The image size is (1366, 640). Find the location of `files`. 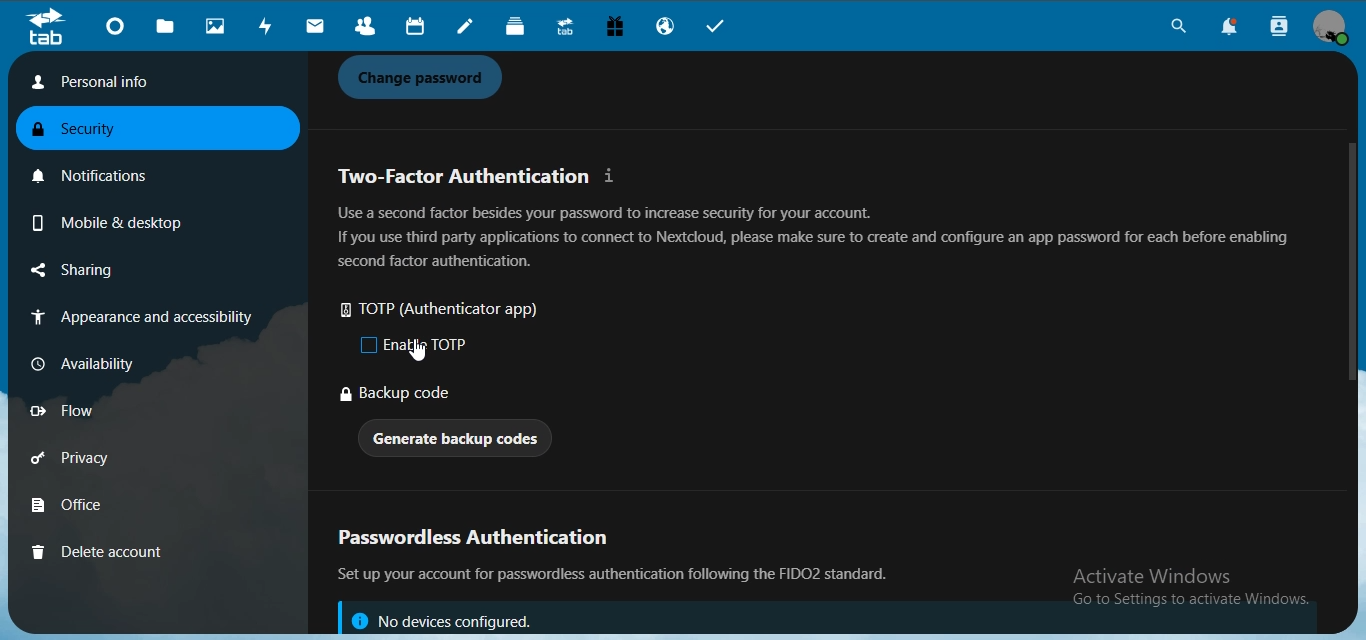

files is located at coordinates (167, 27).